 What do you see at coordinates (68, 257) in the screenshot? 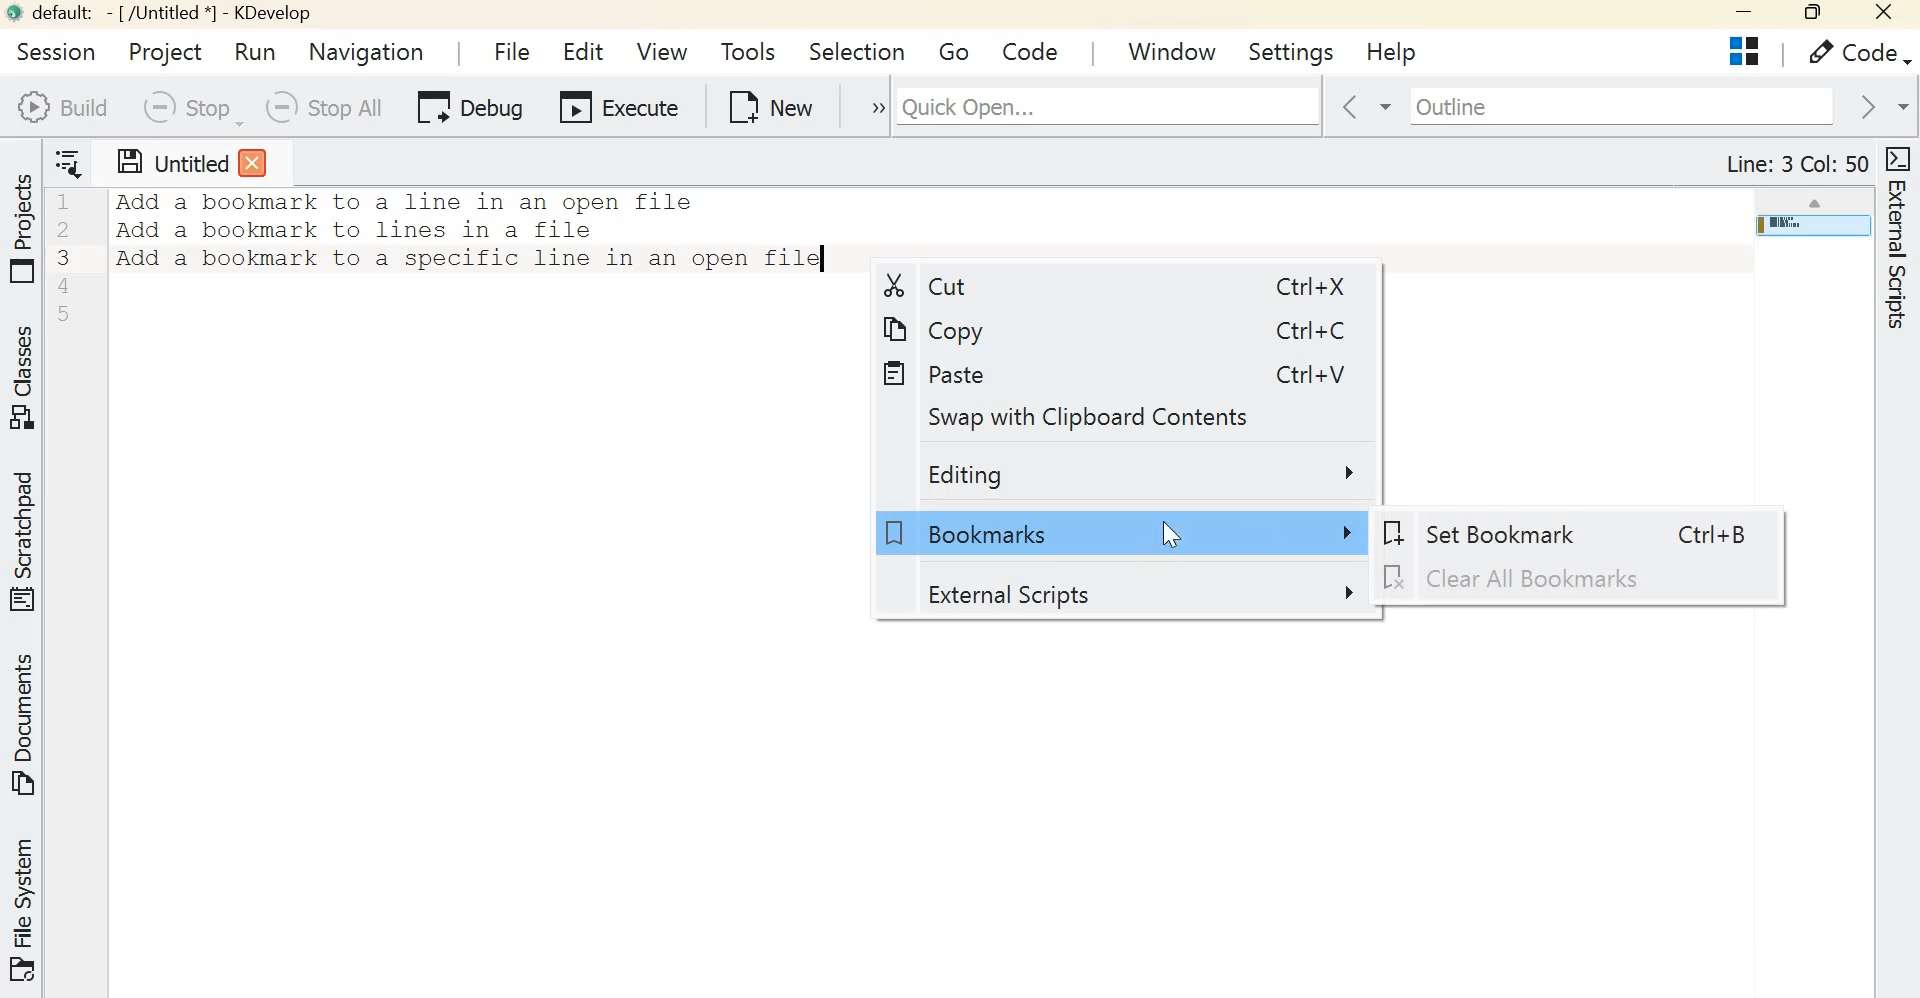
I see `Line numbers` at bounding box center [68, 257].